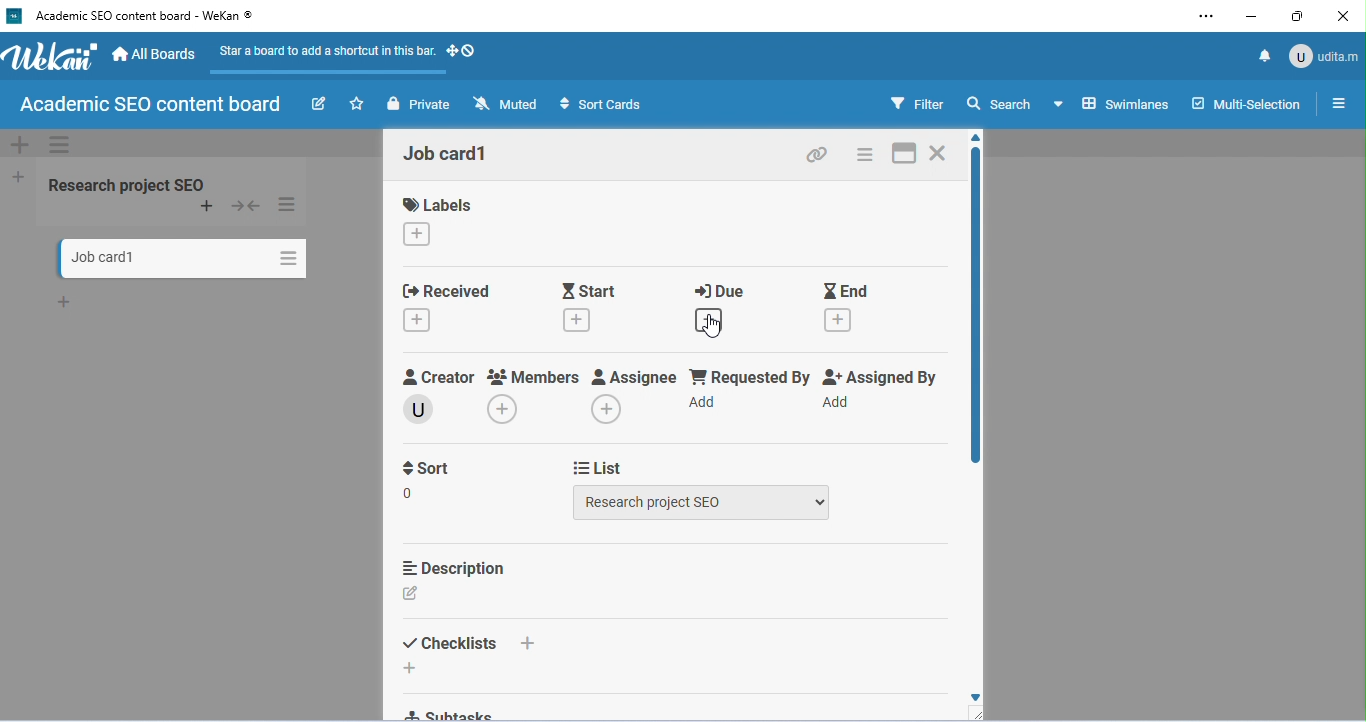 The width and height of the screenshot is (1366, 722). I want to click on creator name, so click(420, 409).